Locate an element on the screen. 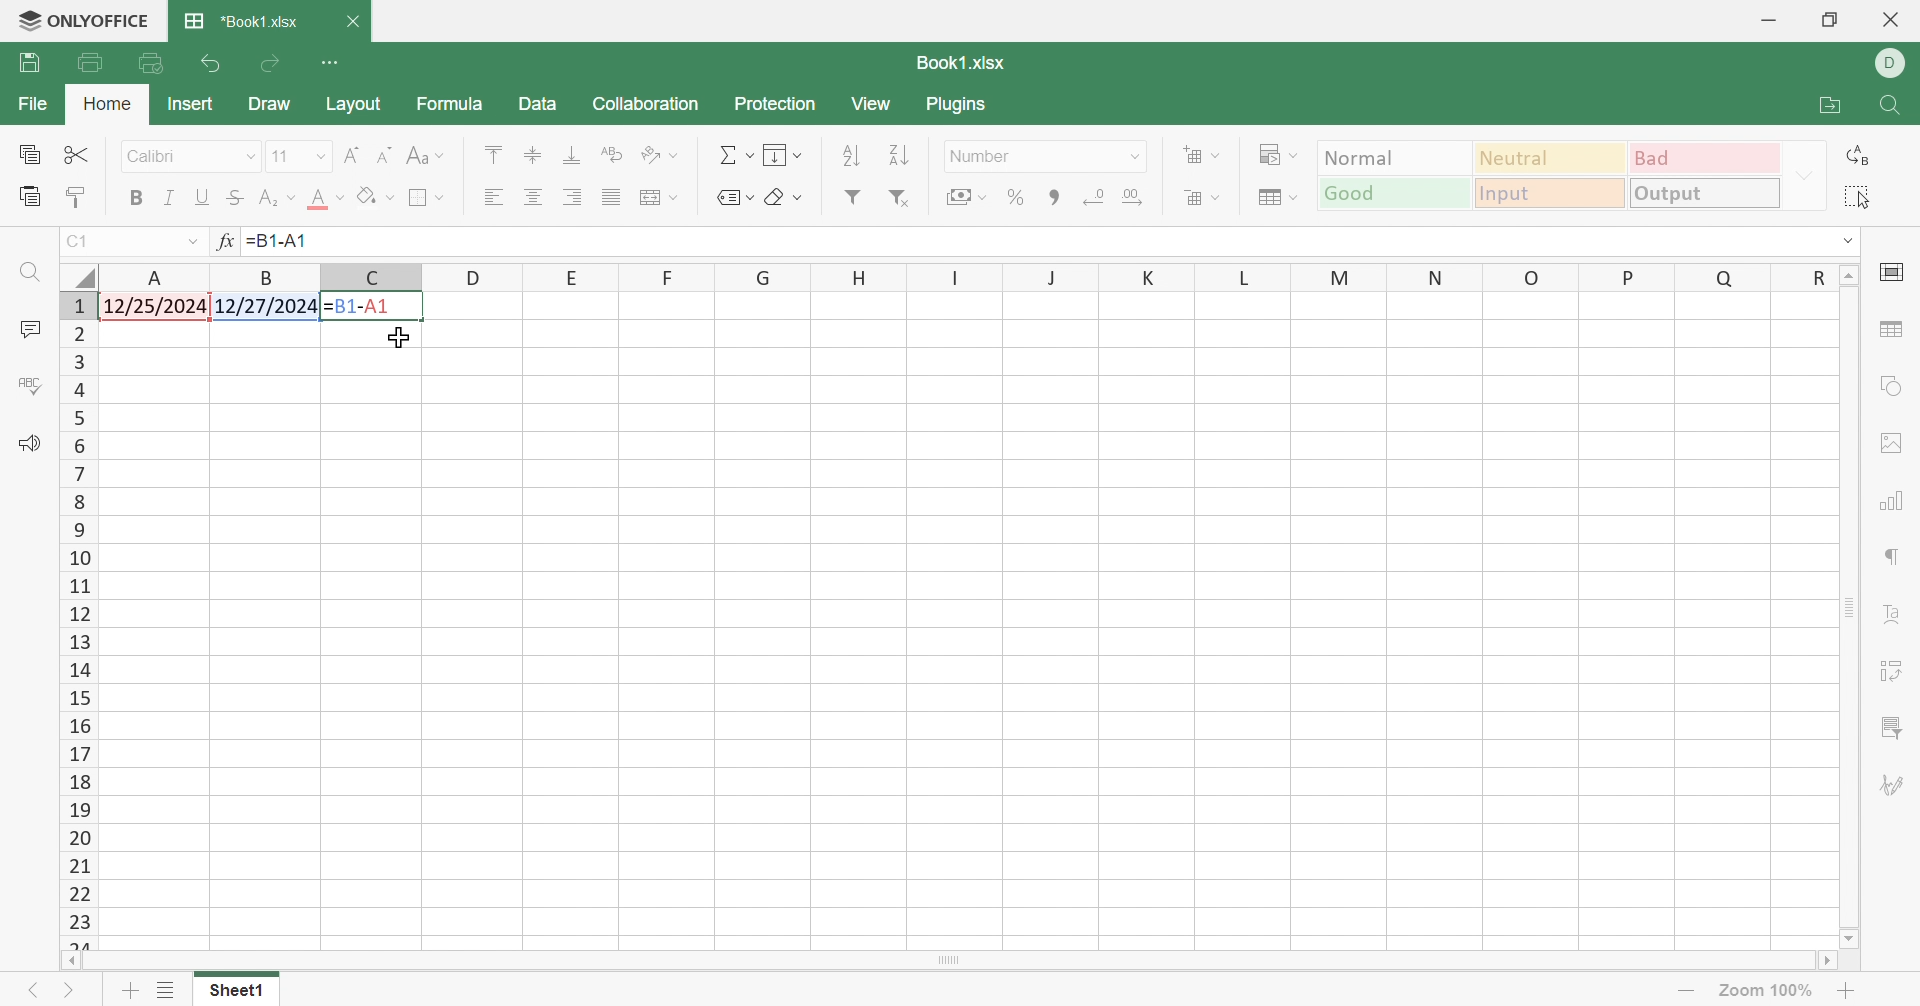 Image resolution: width=1920 pixels, height=1006 pixels. Superscript / Subscript is located at coordinates (278, 197).